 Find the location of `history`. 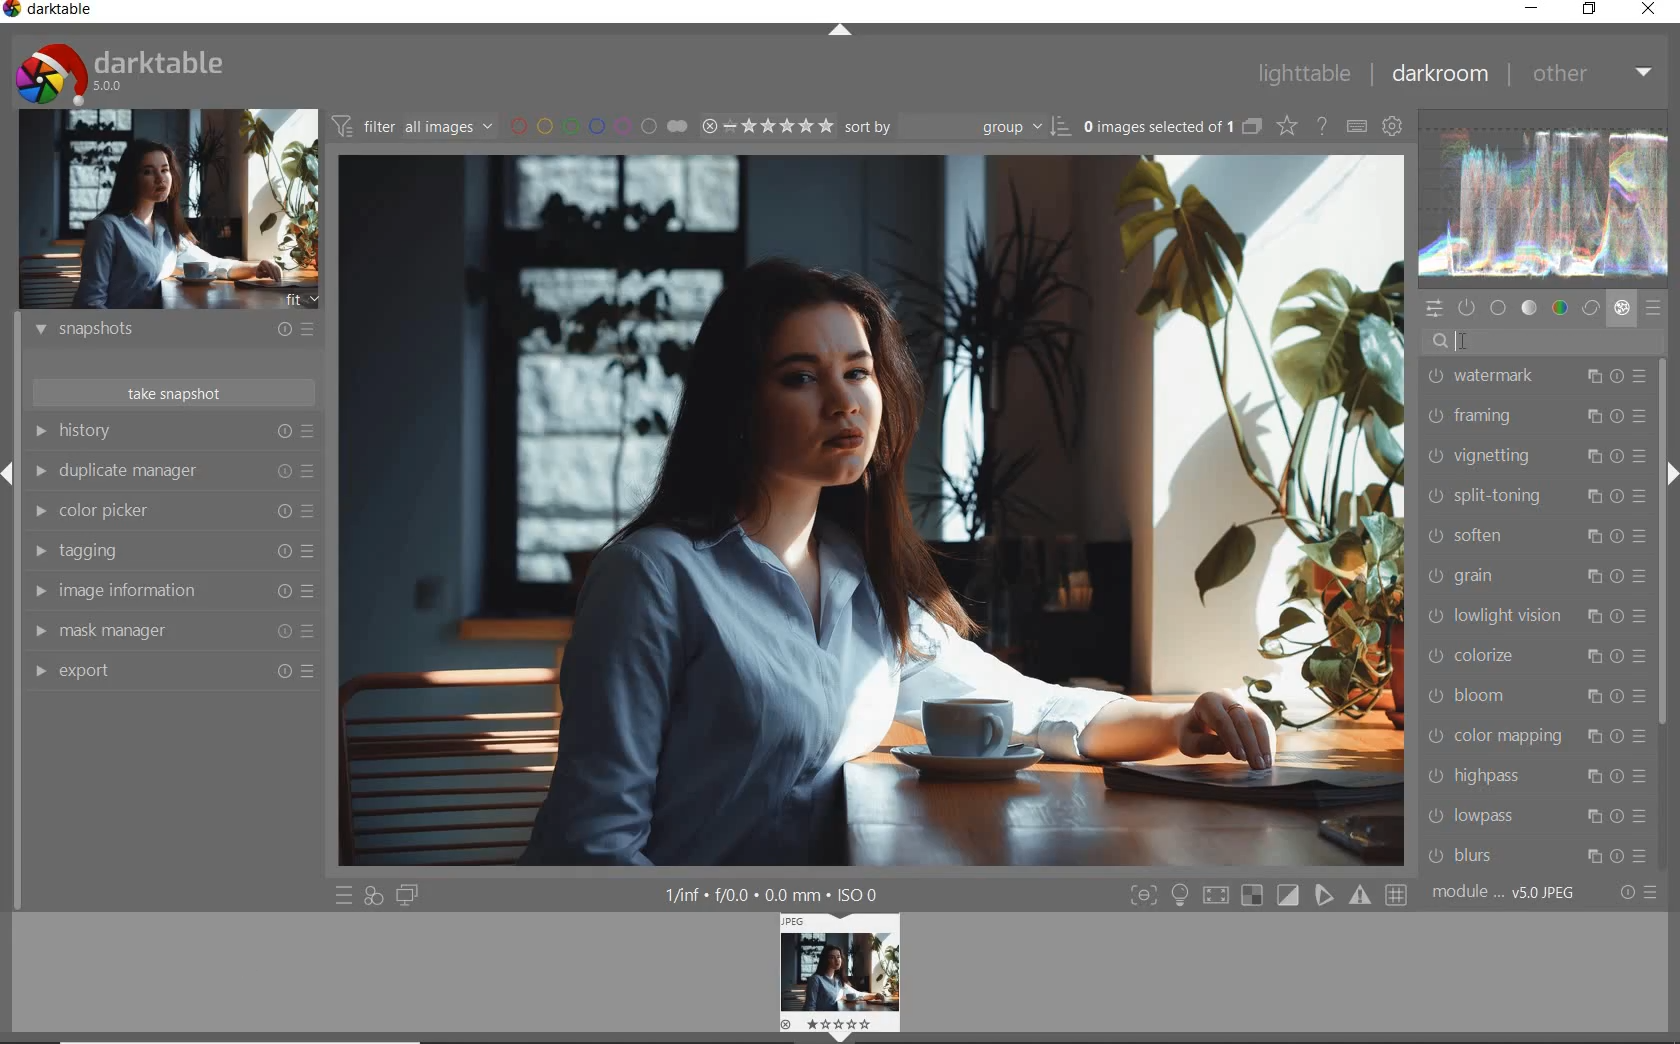

history is located at coordinates (171, 430).